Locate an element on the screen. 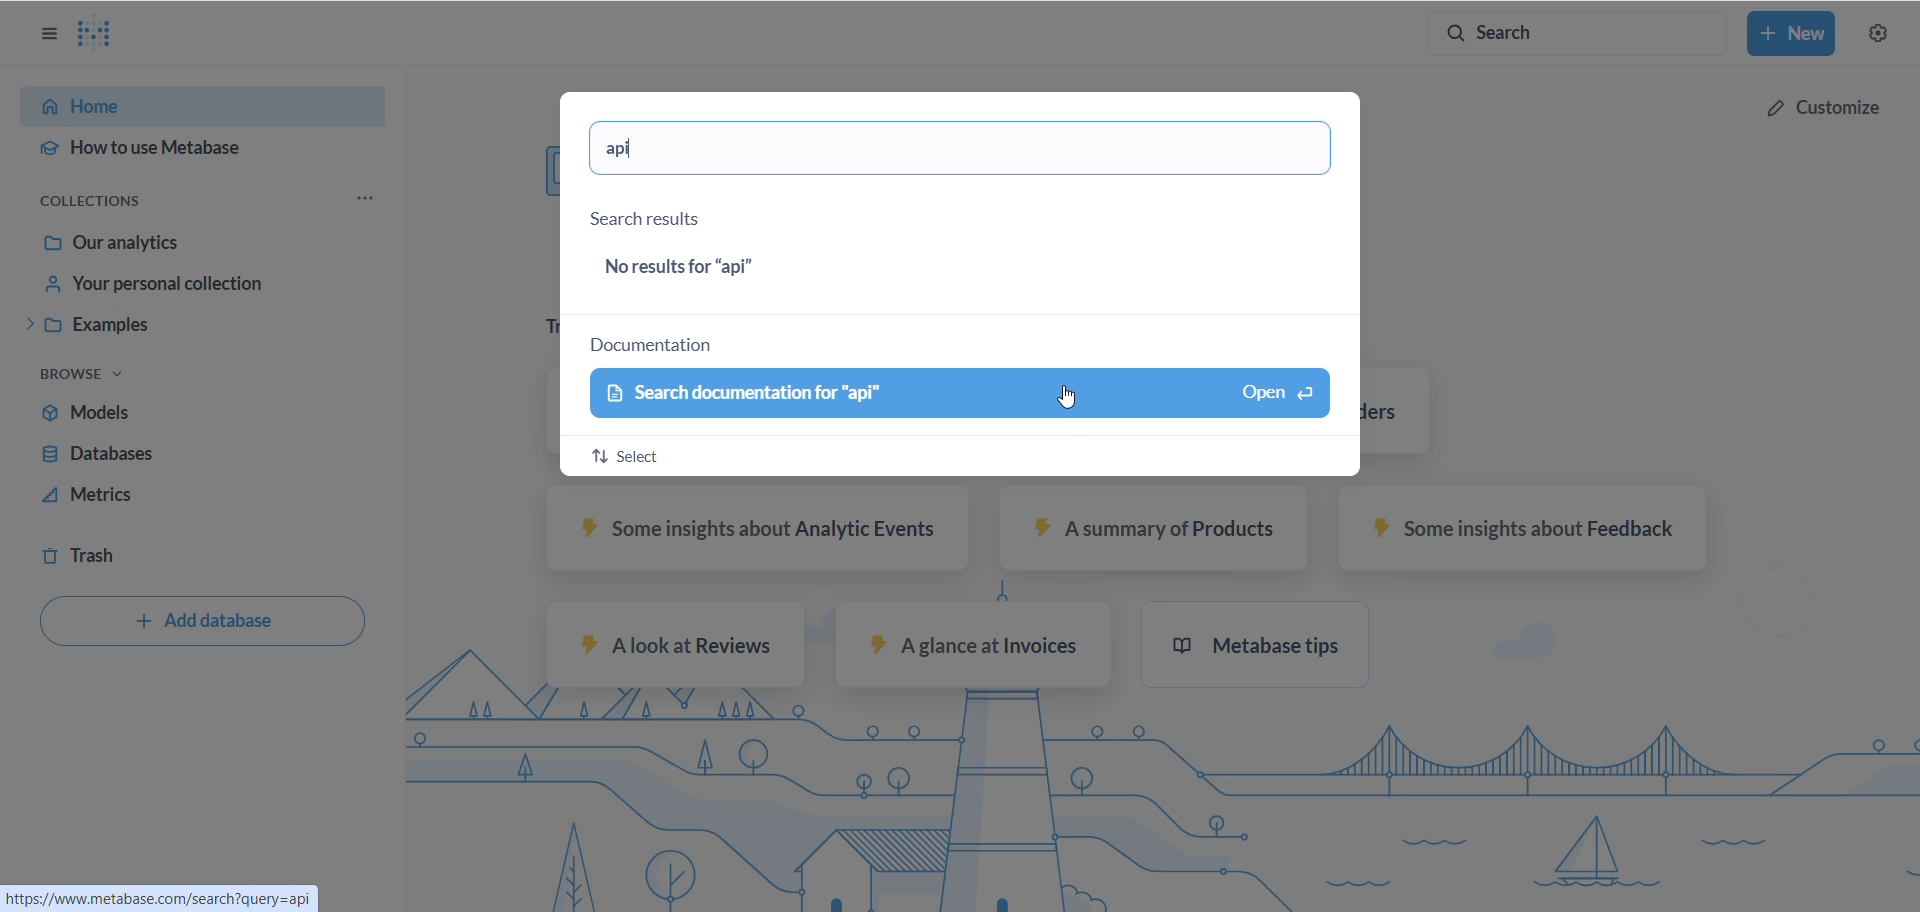 Image resolution: width=1920 pixels, height=912 pixels. HOME is located at coordinates (195, 107).